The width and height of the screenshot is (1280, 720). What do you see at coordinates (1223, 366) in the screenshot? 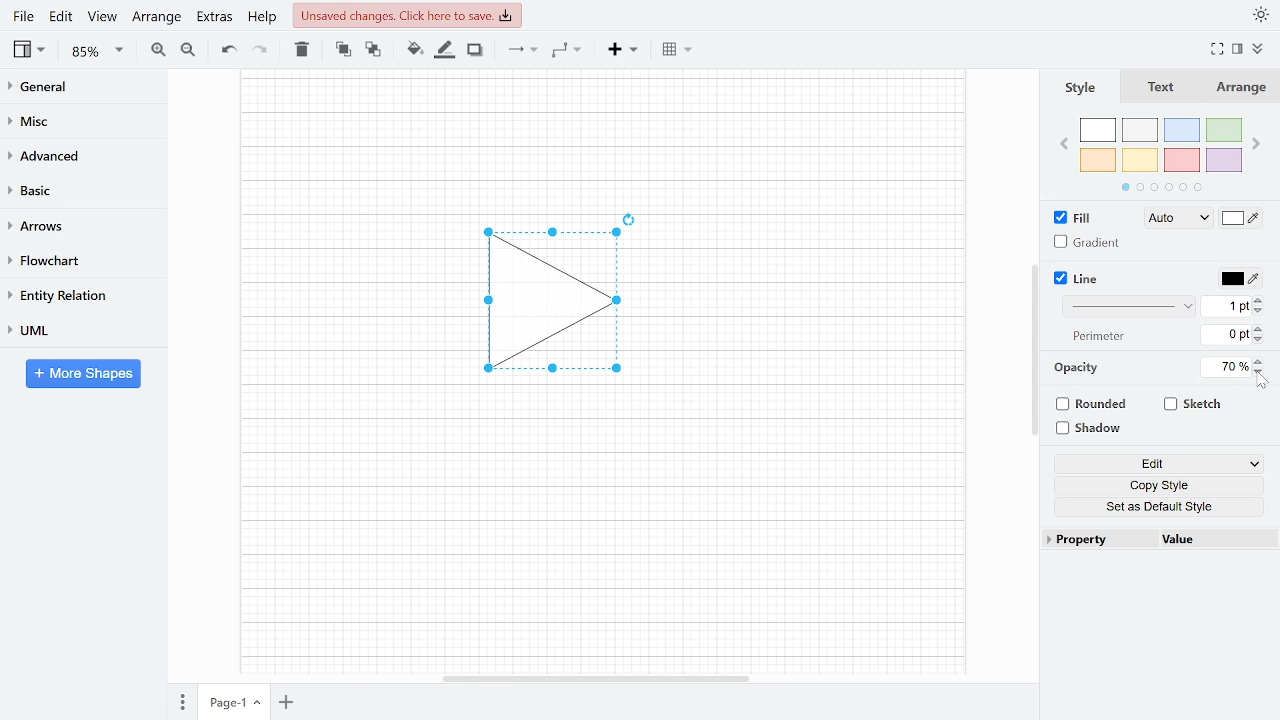
I see `Current Opacity` at bounding box center [1223, 366].